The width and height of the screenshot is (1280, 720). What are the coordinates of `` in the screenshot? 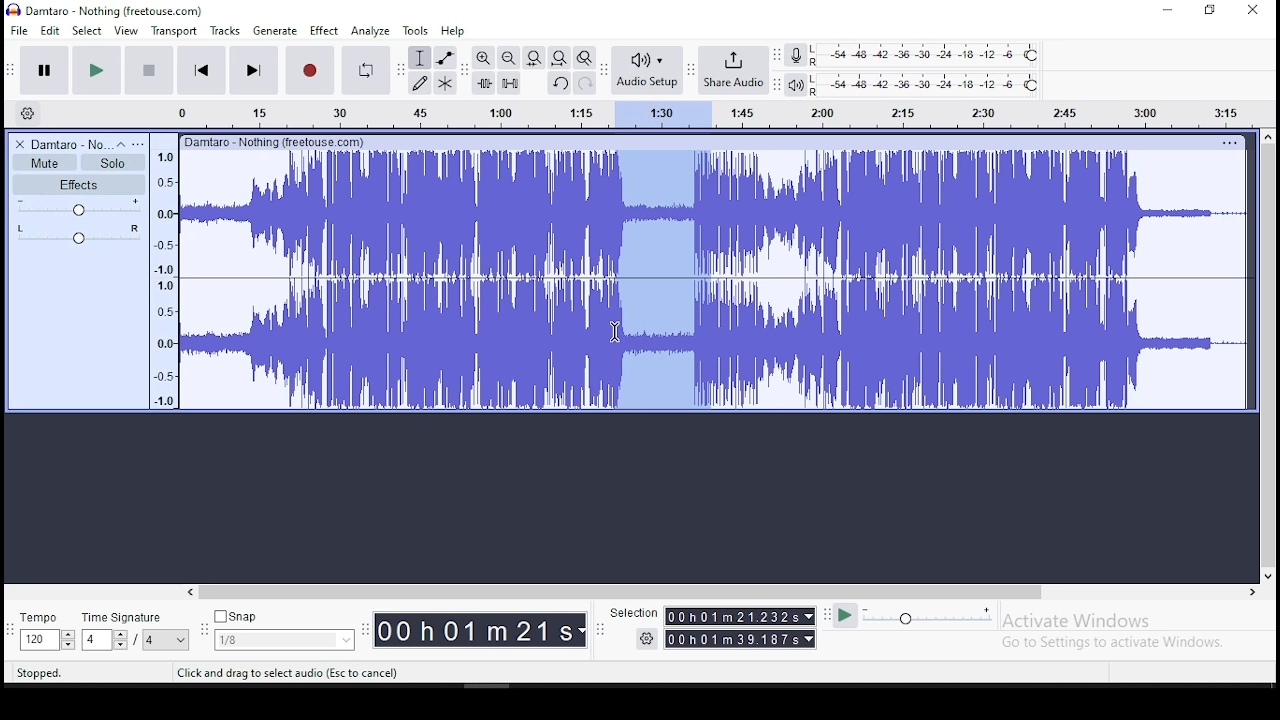 It's located at (399, 68).